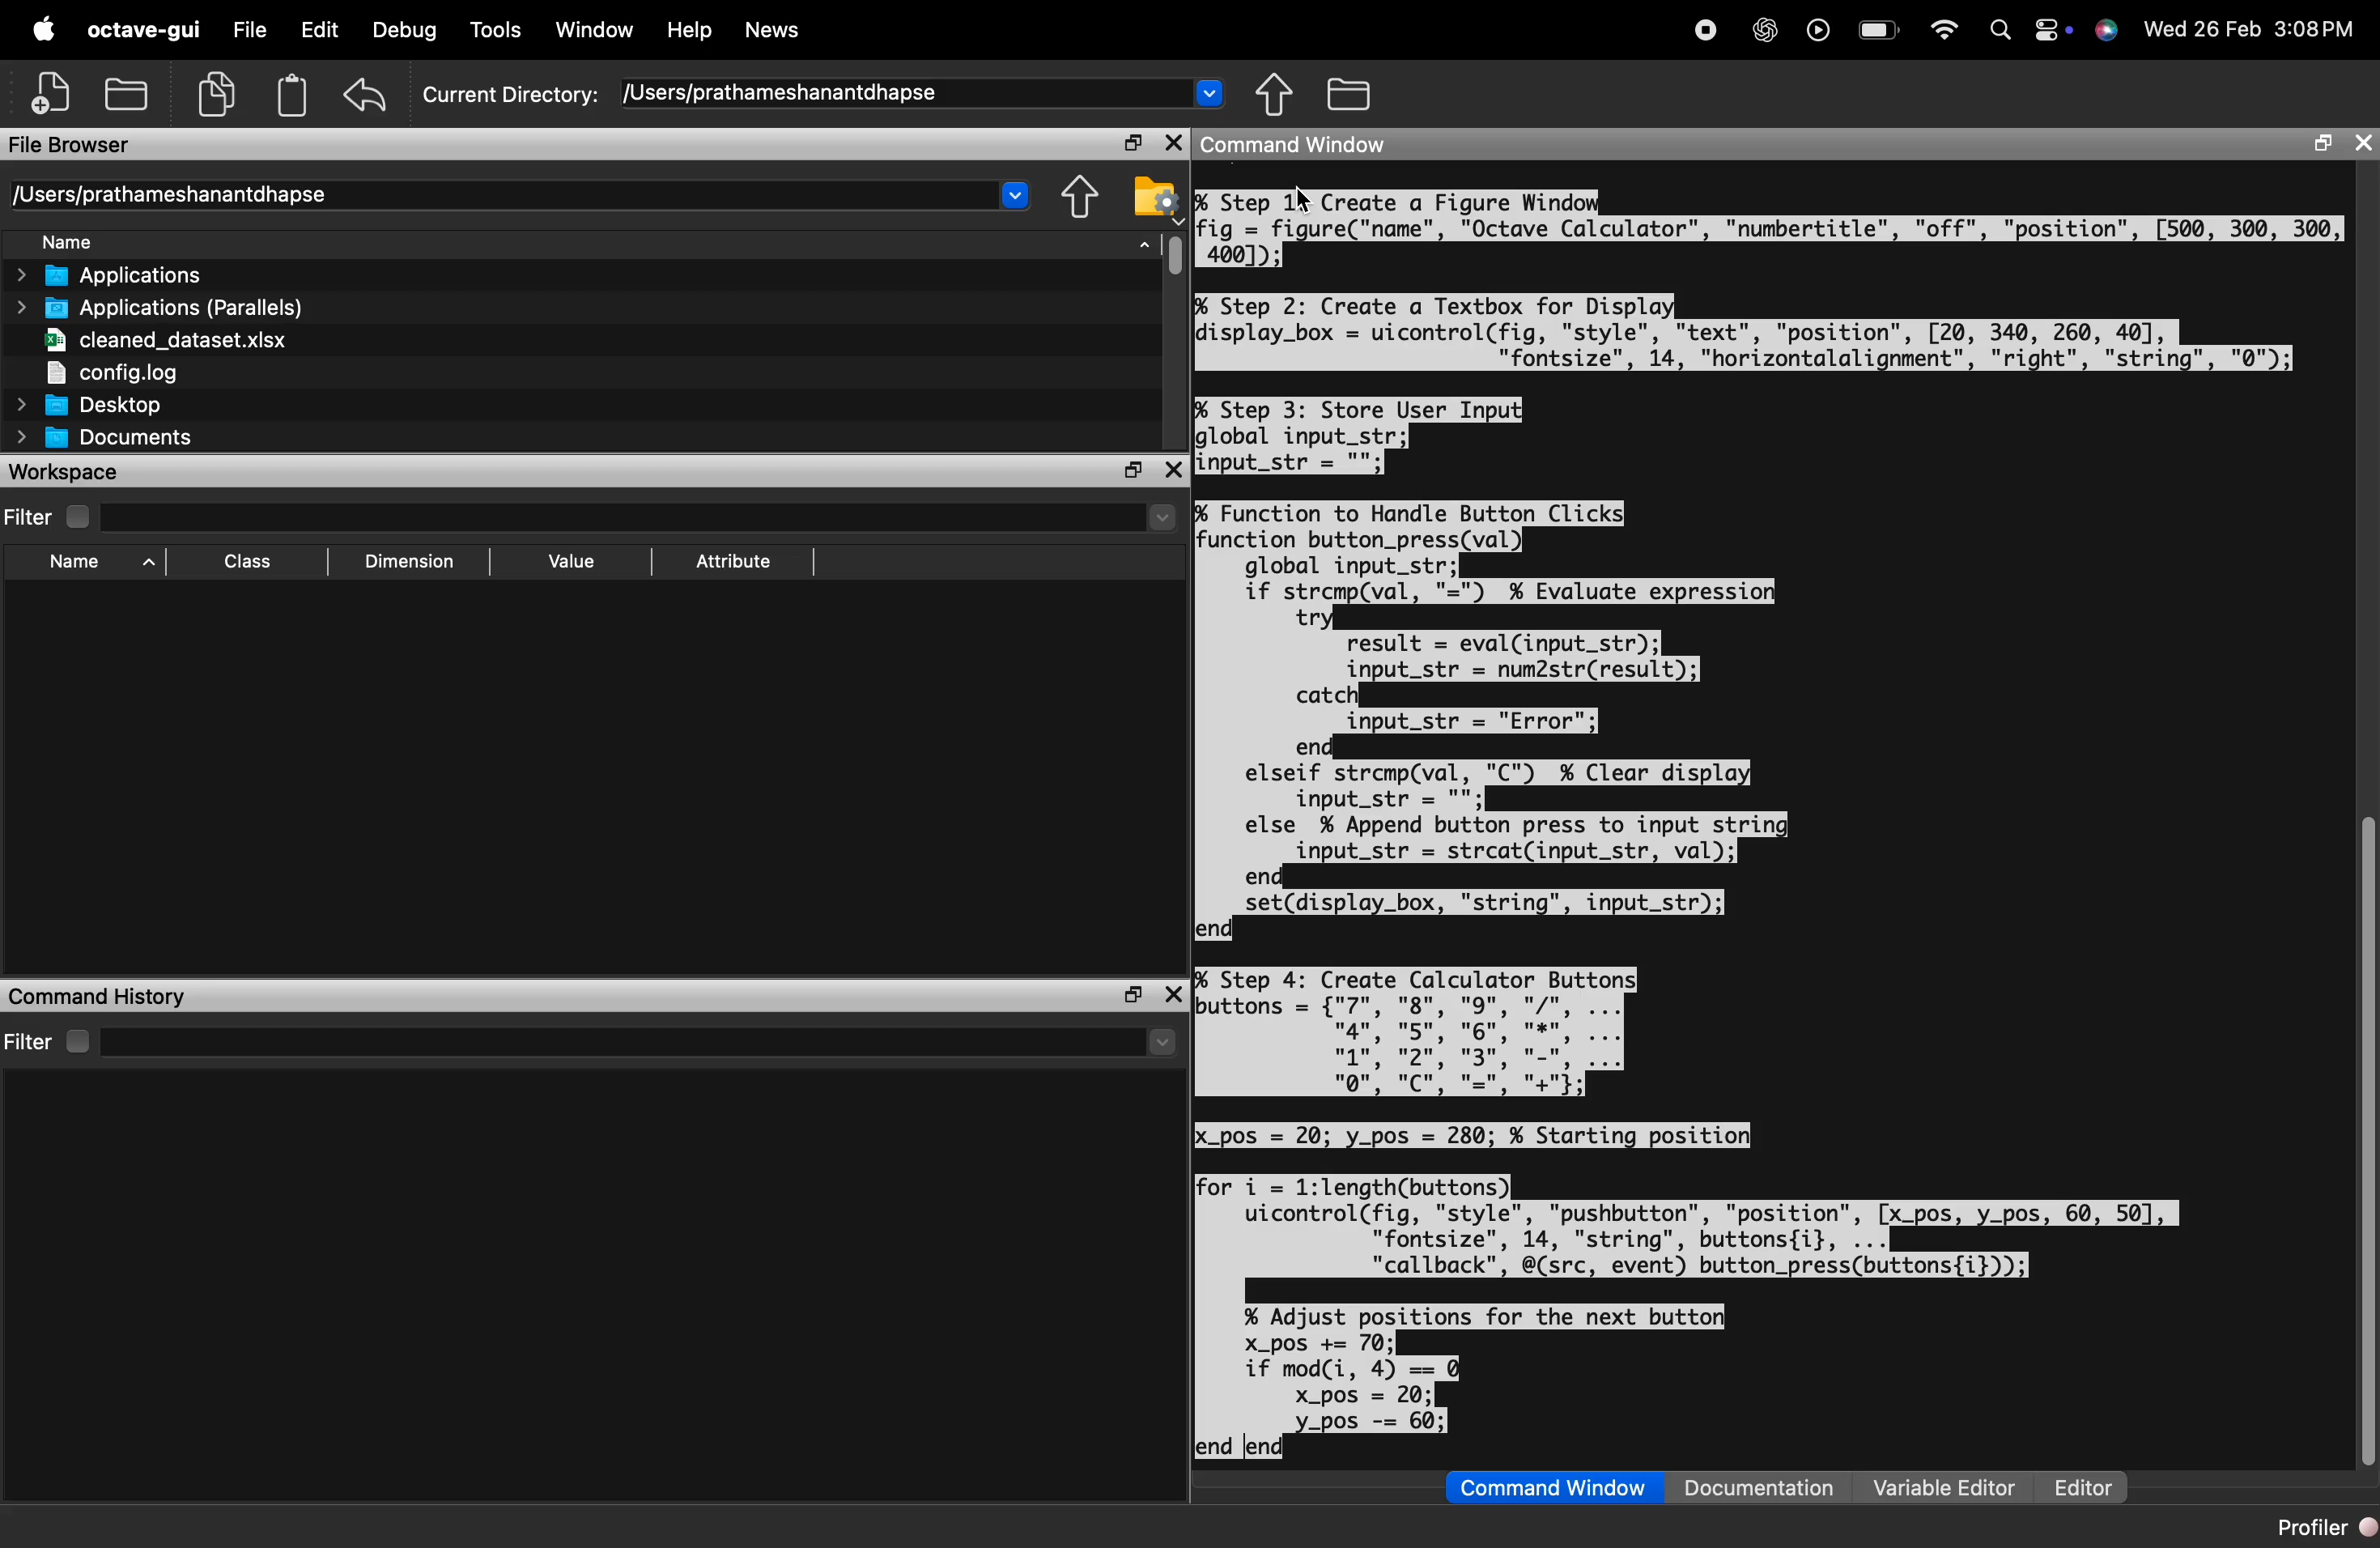 This screenshot has width=2380, height=1548. What do you see at coordinates (768, 31) in the screenshot?
I see `News` at bounding box center [768, 31].